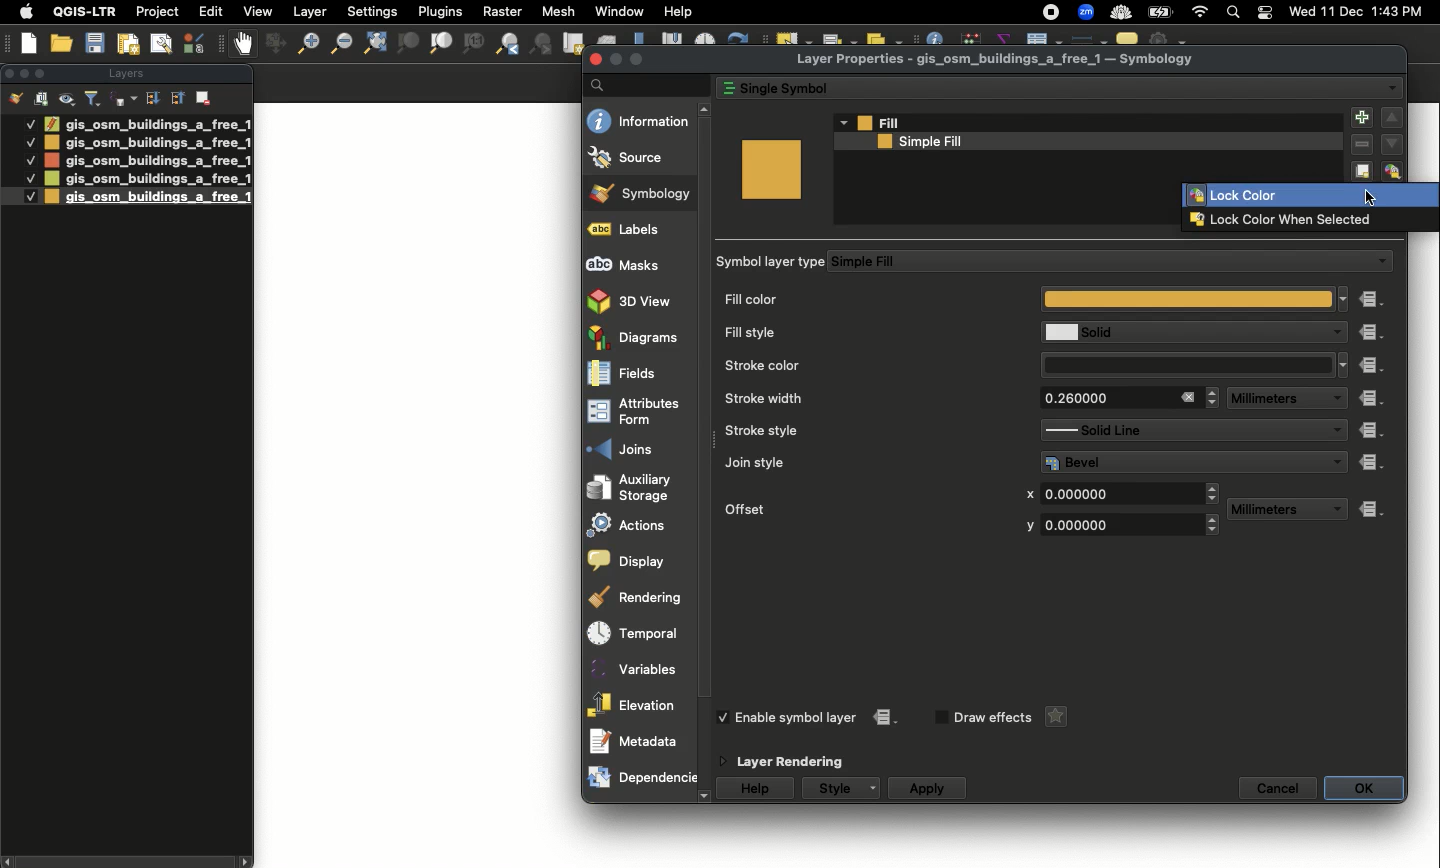 This screenshot has width=1440, height=868. What do you see at coordinates (1364, 788) in the screenshot?
I see `OK` at bounding box center [1364, 788].